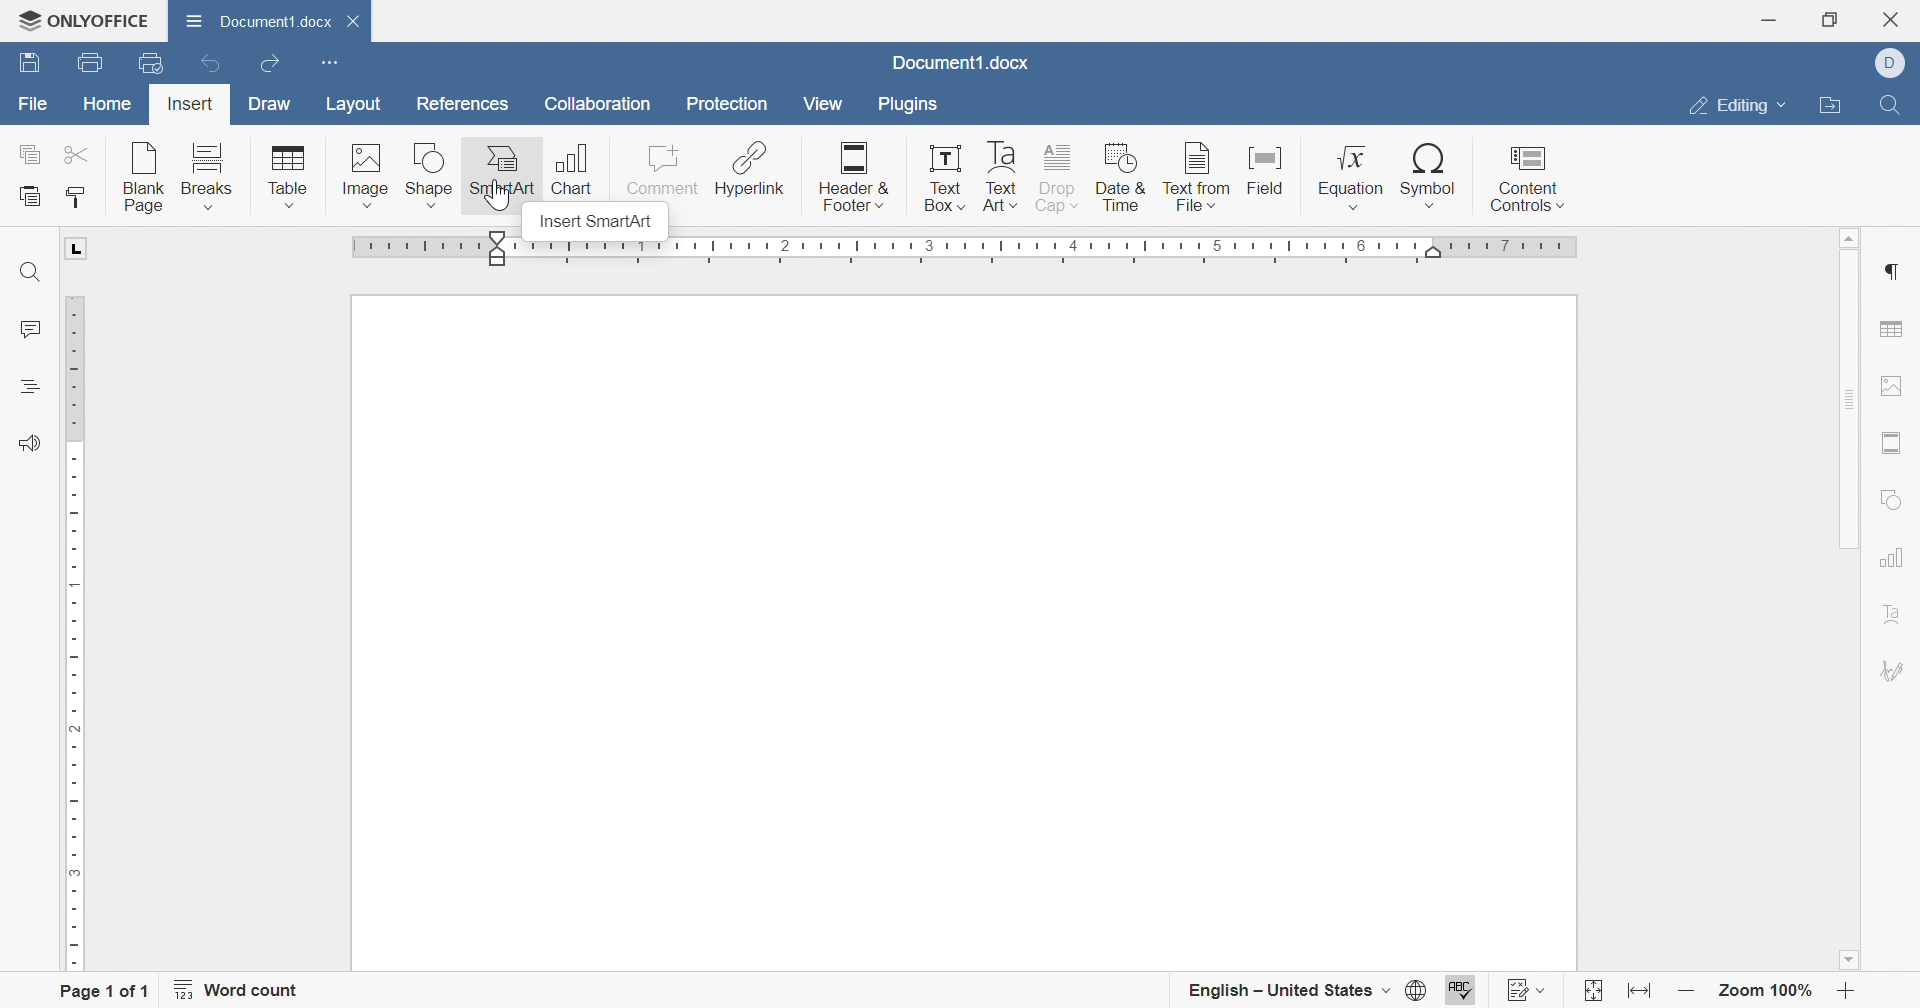 This screenshot has width=1920, height=1008. What do you see at coordinates (23, 443) in the screenshot?
I see `Feedback & Support` at bounding box center [23, 443].